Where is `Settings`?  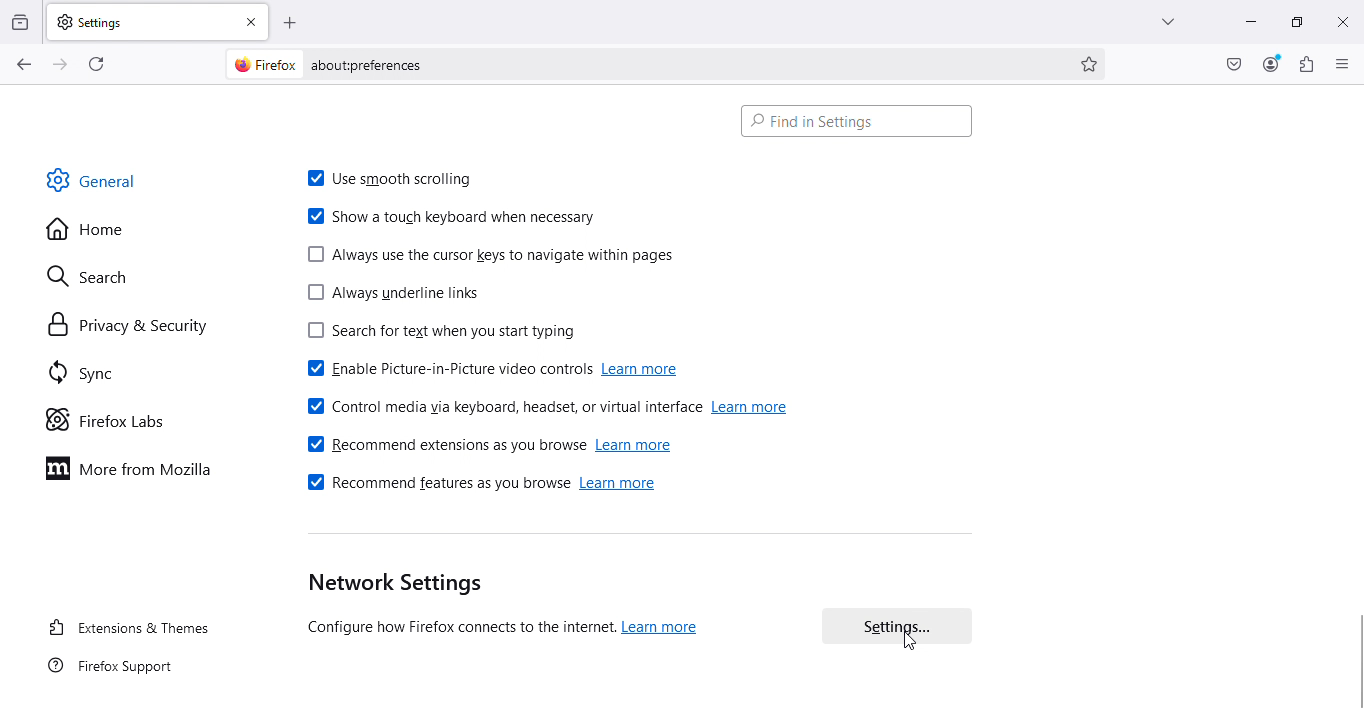 Settings is located at coordinates (897, 630).